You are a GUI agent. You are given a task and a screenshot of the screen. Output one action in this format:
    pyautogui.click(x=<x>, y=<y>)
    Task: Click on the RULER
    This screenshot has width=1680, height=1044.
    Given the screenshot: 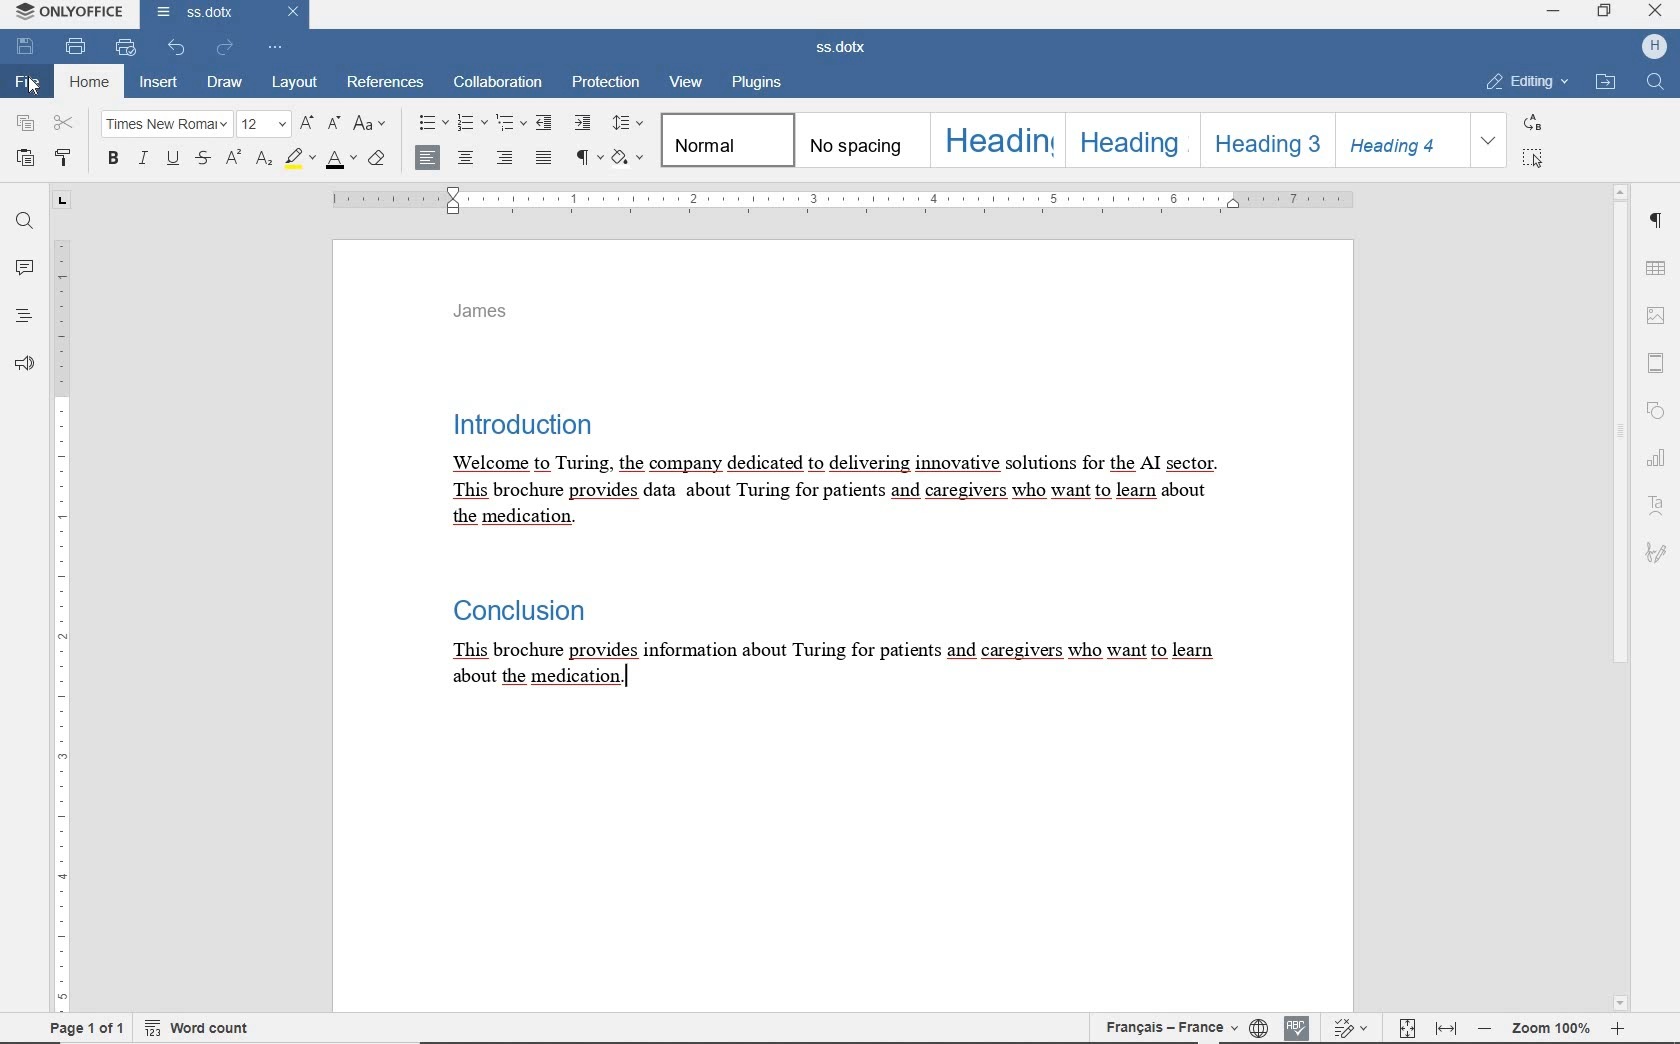 What is the action you would take?
    pyautogui.click(x=839, y=201)
    